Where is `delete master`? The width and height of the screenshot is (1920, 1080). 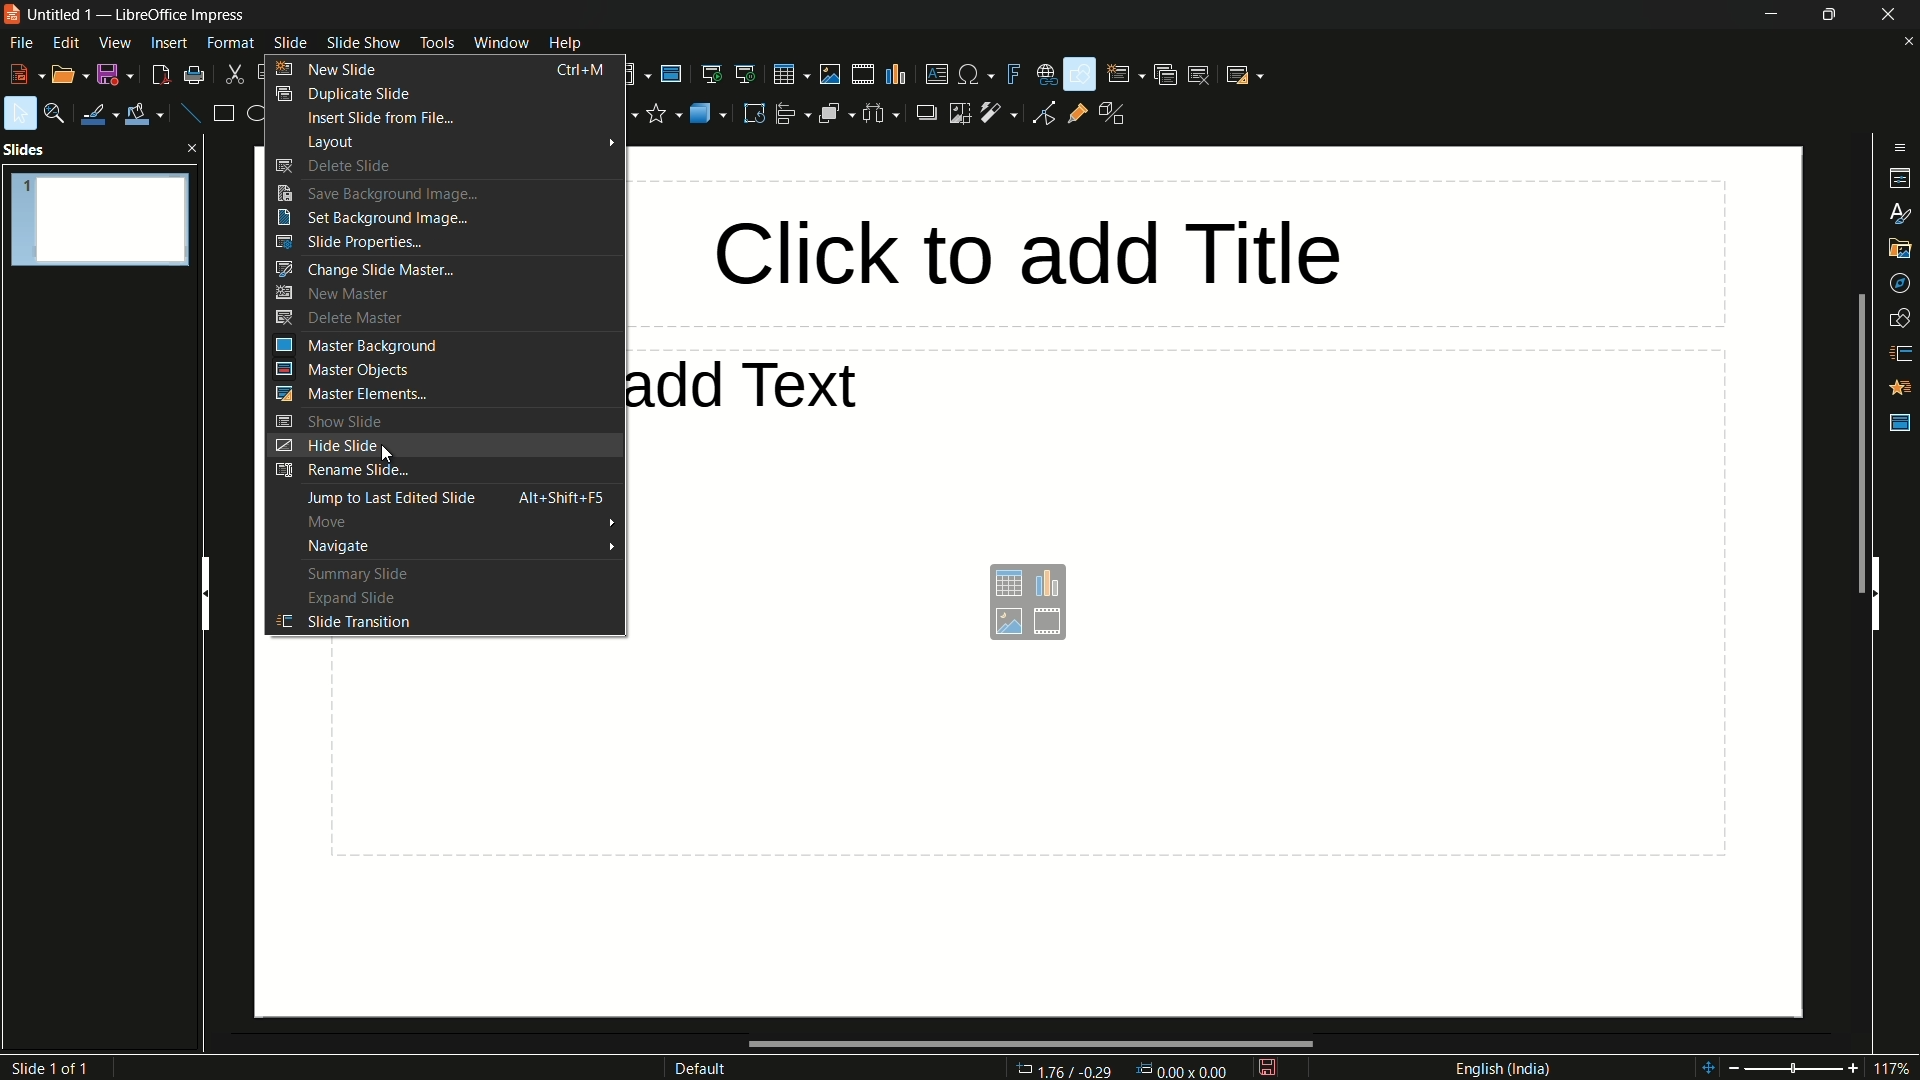
delete master is located at coordinates (339, 318).